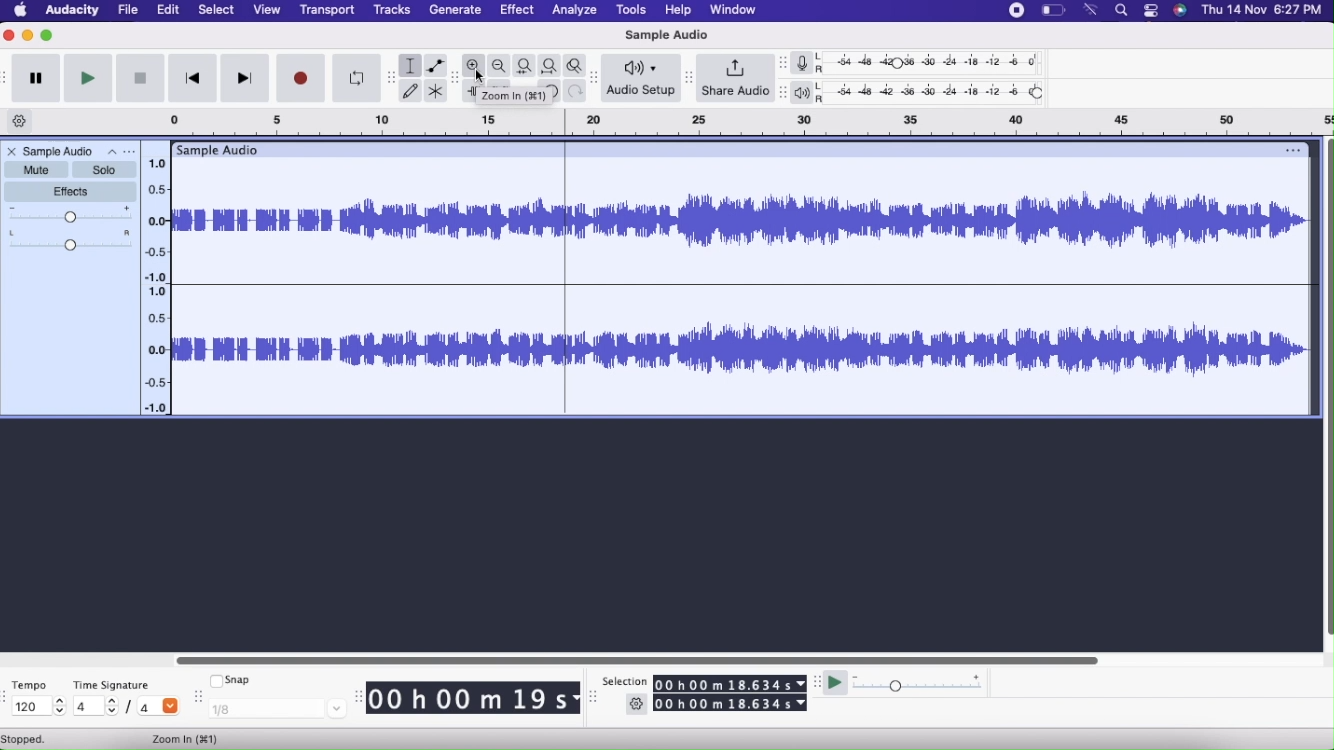  I want to click on resize, so click(593, 700).